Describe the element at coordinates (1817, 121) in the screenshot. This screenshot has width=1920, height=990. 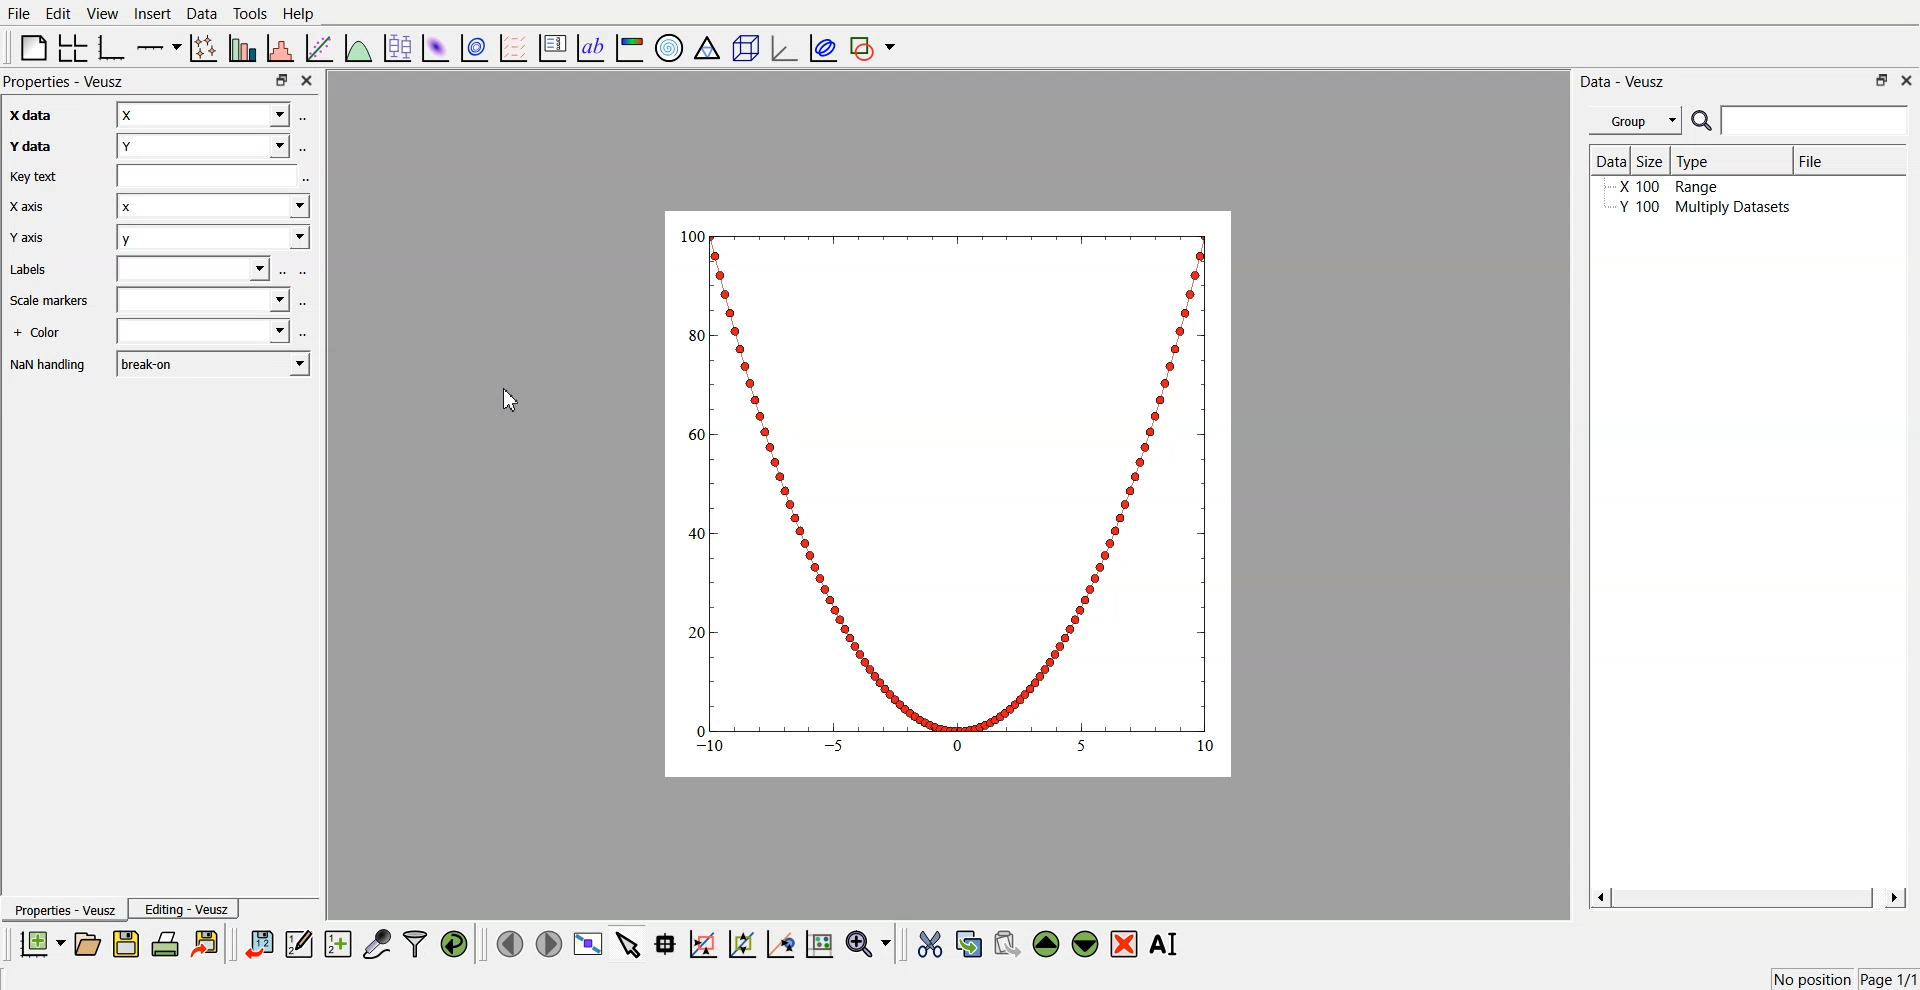
I see `enter search field` at that location.